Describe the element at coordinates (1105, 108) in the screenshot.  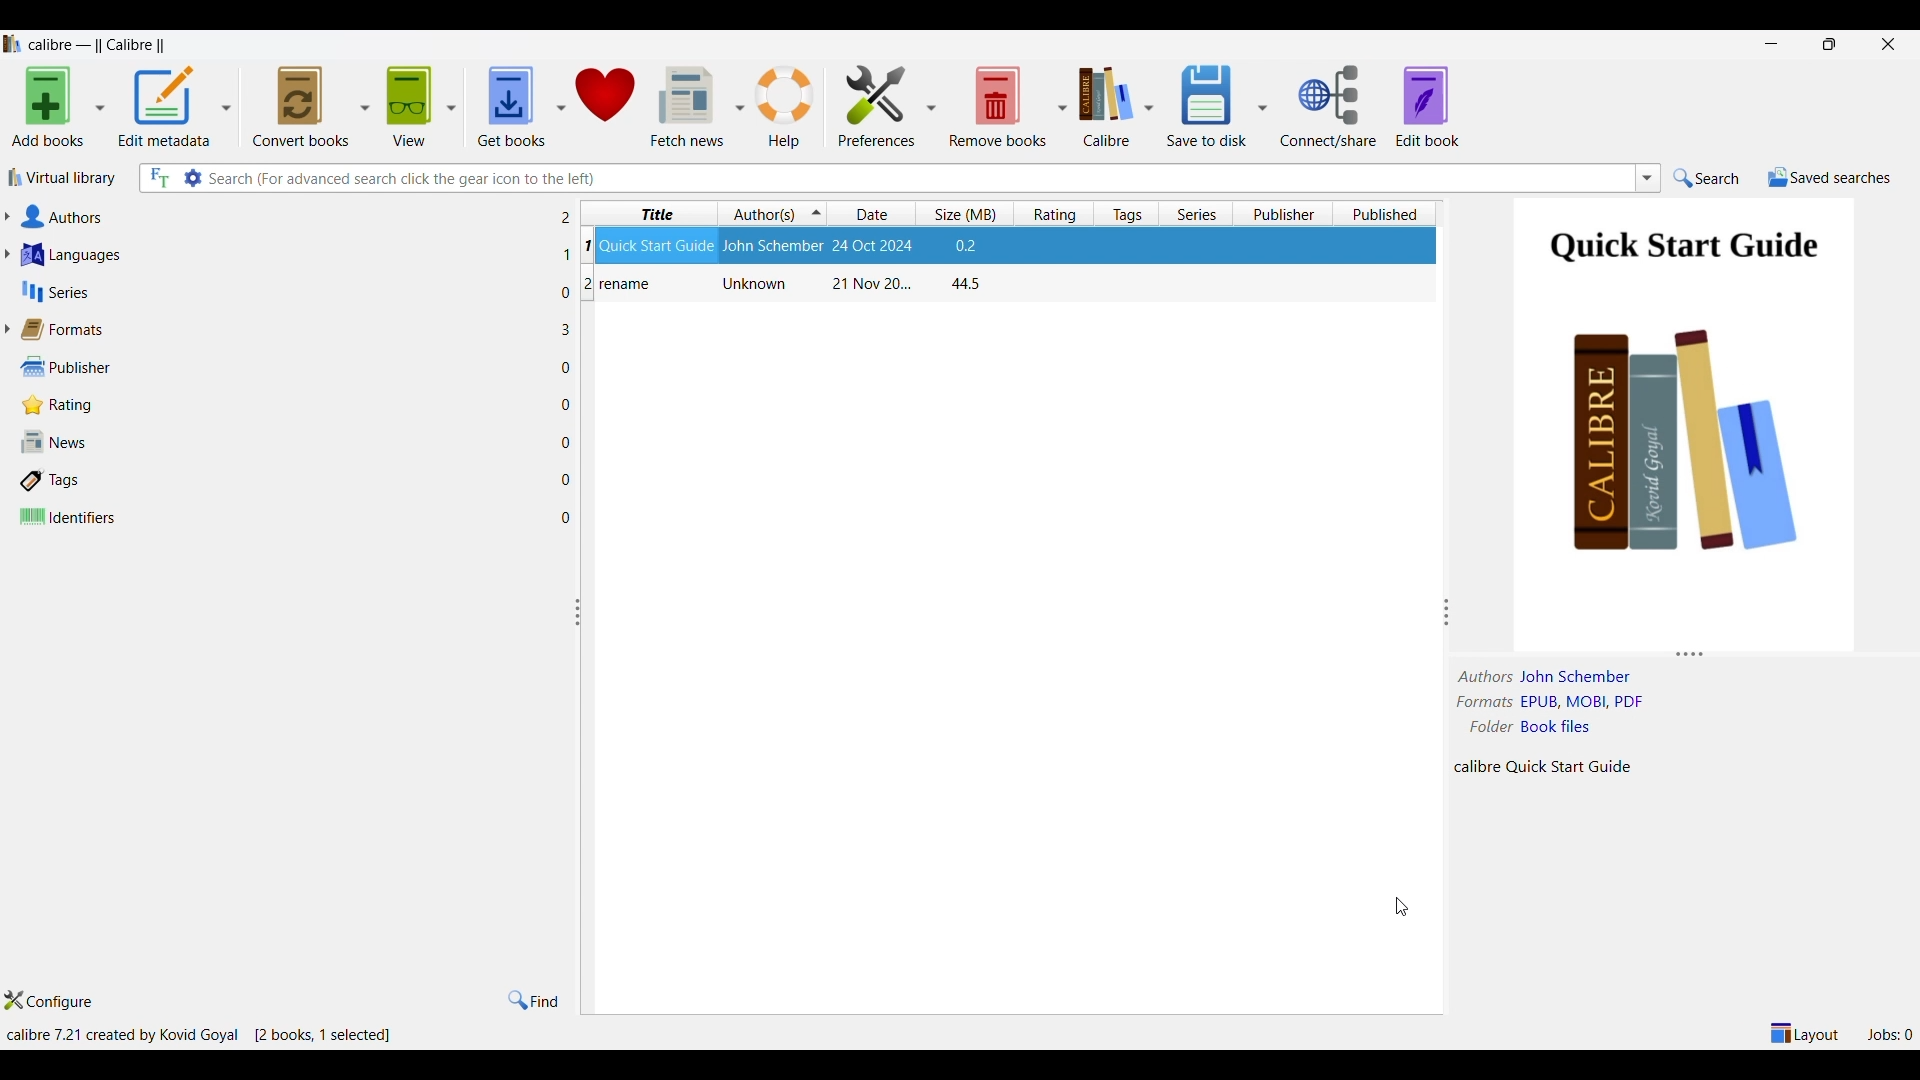
I see `Calibre` at that location.